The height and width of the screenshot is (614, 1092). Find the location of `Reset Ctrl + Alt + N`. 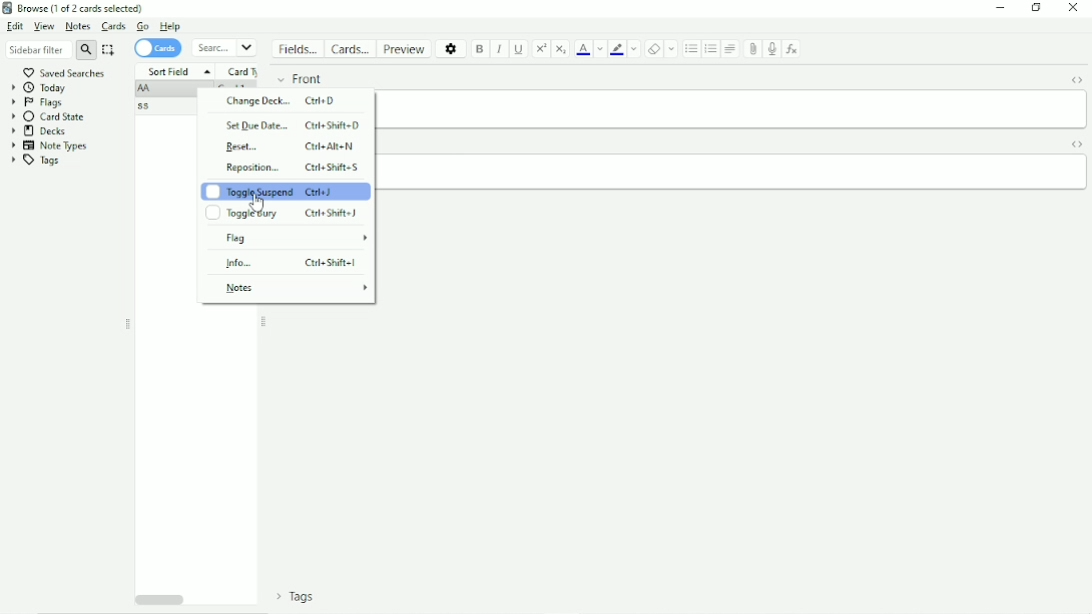

Reset Ctrl + Alt + N is located at coordinates (291, 146).